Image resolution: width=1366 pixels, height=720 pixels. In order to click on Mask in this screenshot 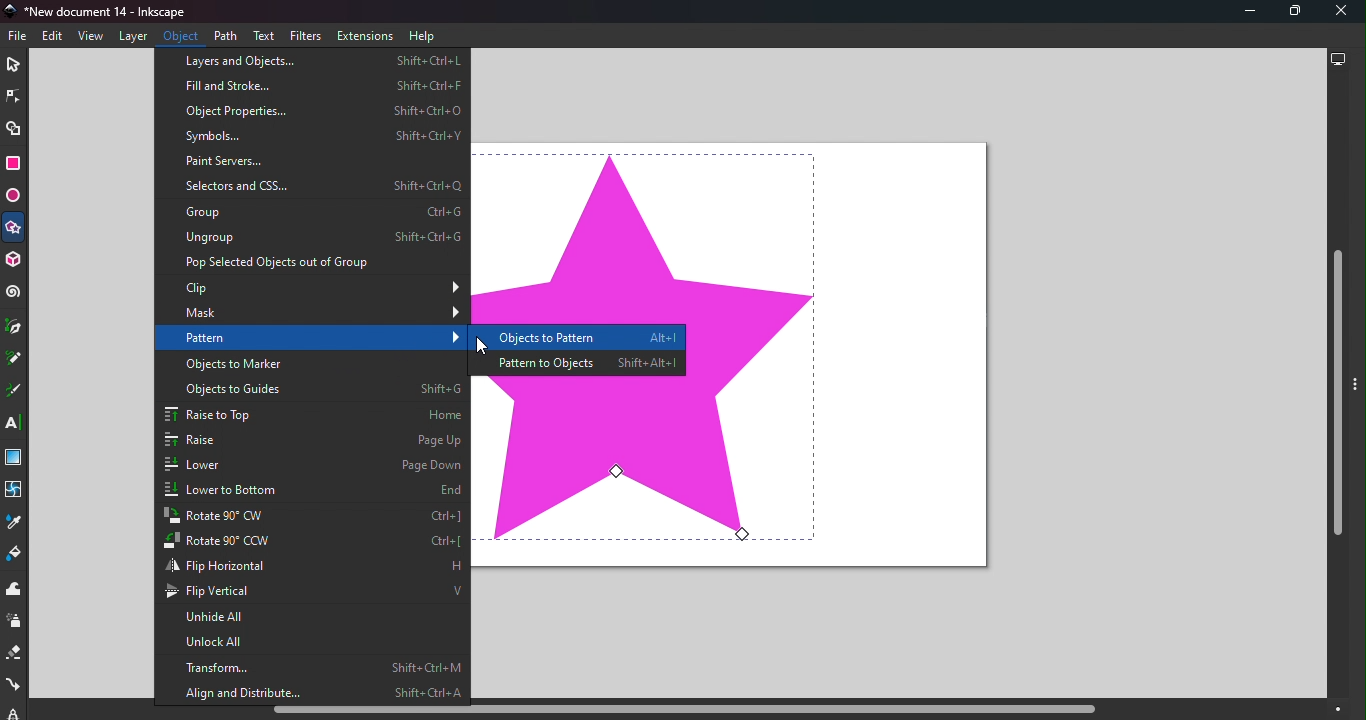, I will do `click(316, 312)`.